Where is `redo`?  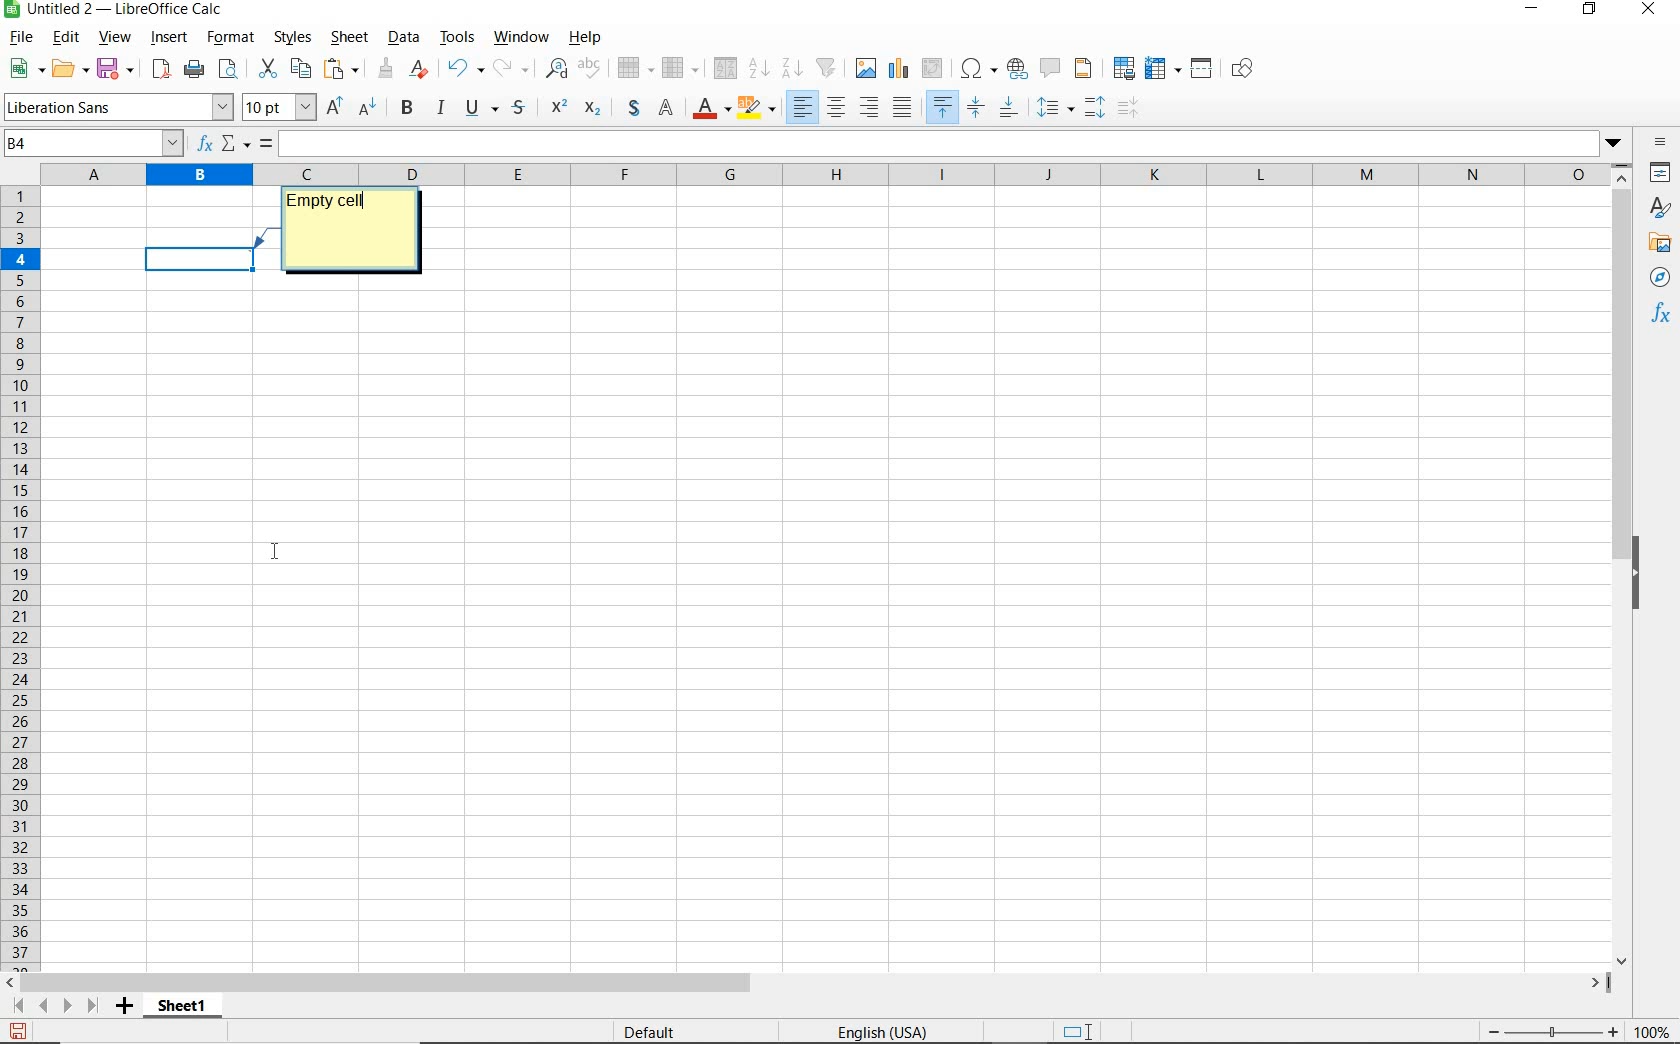 redo is located at coordinates (509, 69).